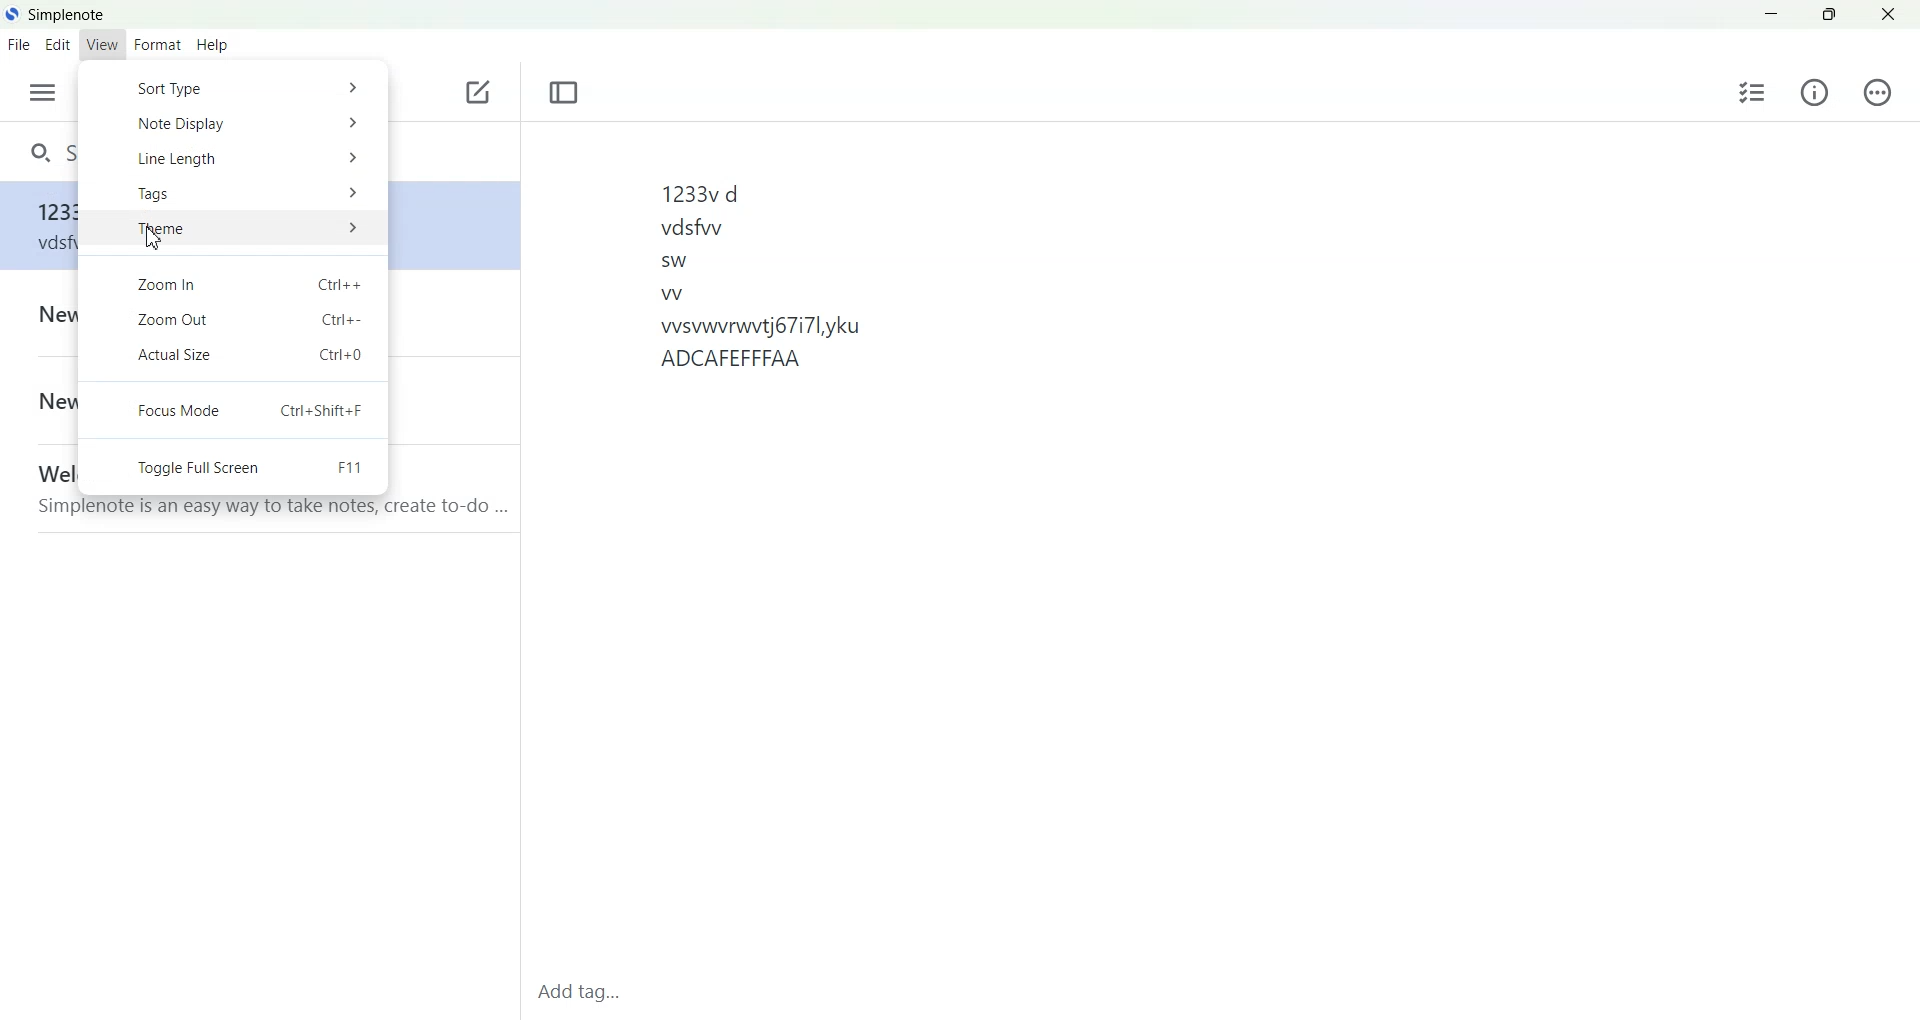  I want to click on Note File, so click(43, 484).